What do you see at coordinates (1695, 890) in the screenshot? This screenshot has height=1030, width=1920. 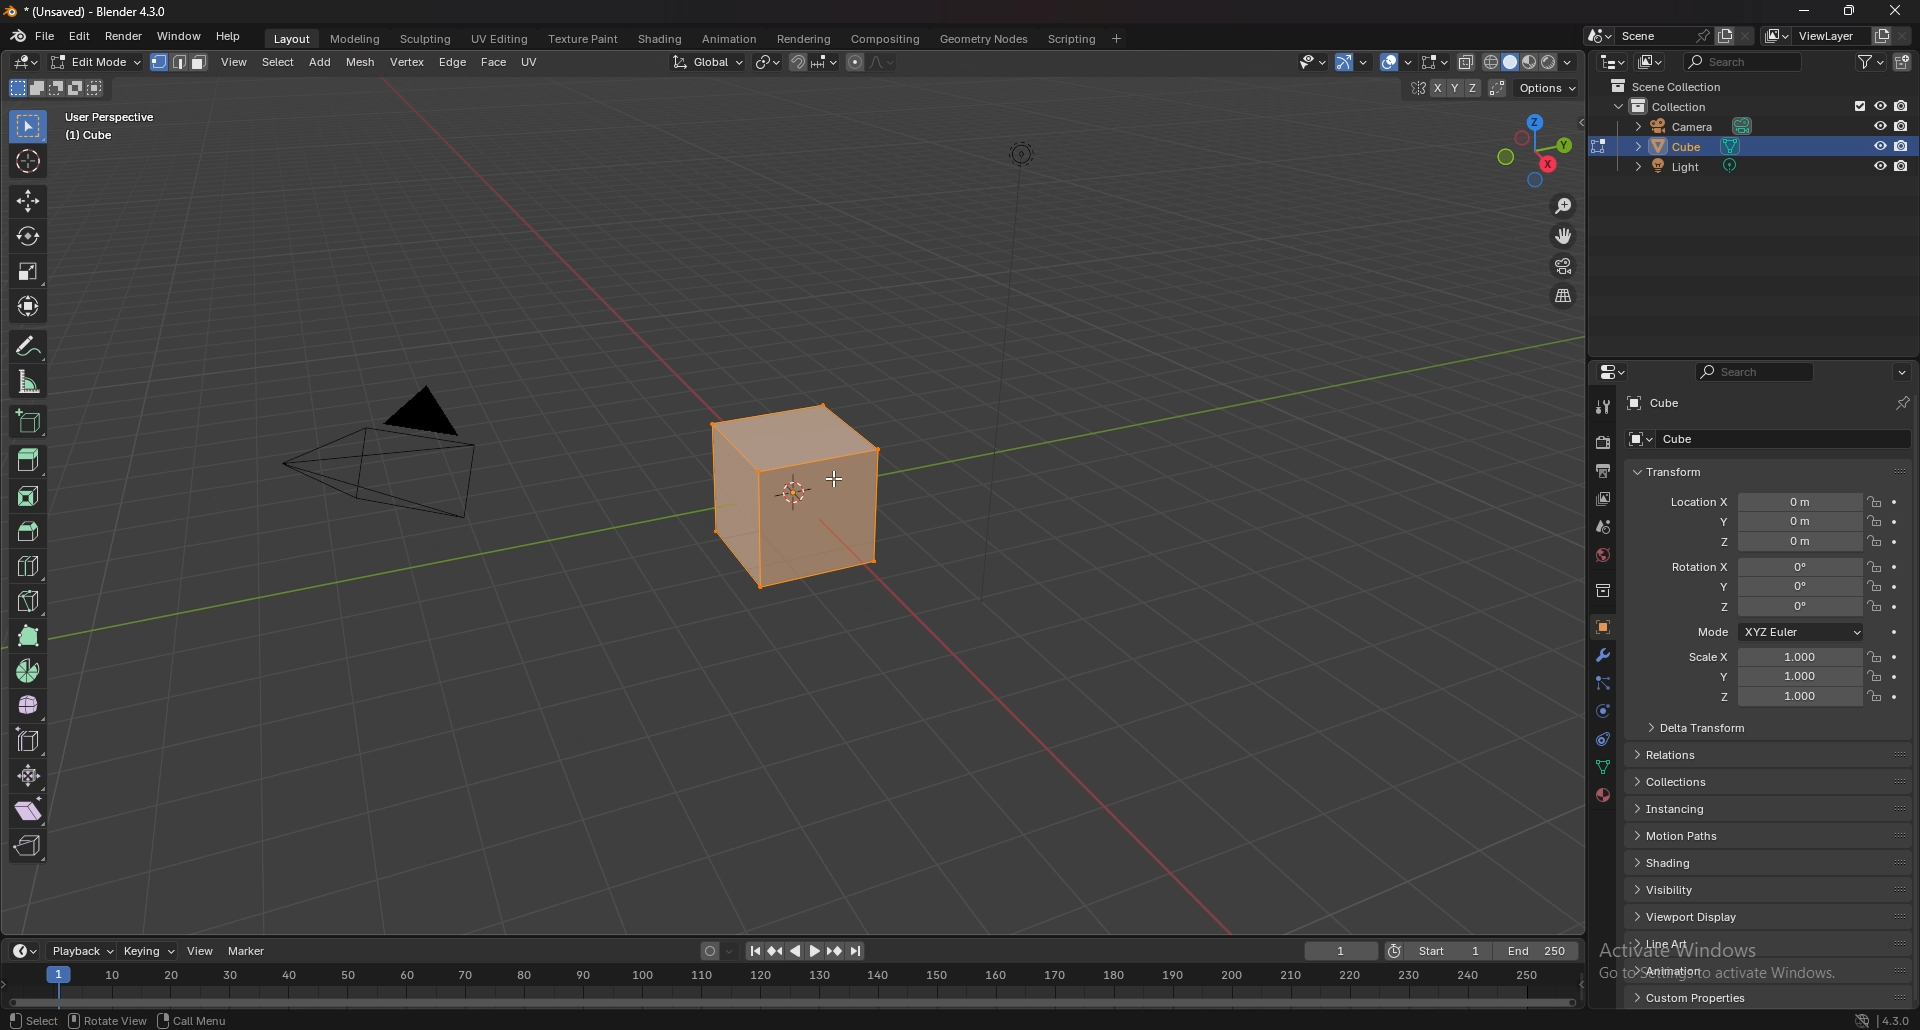 I see `visibility` at bounding box center [1695, 890].